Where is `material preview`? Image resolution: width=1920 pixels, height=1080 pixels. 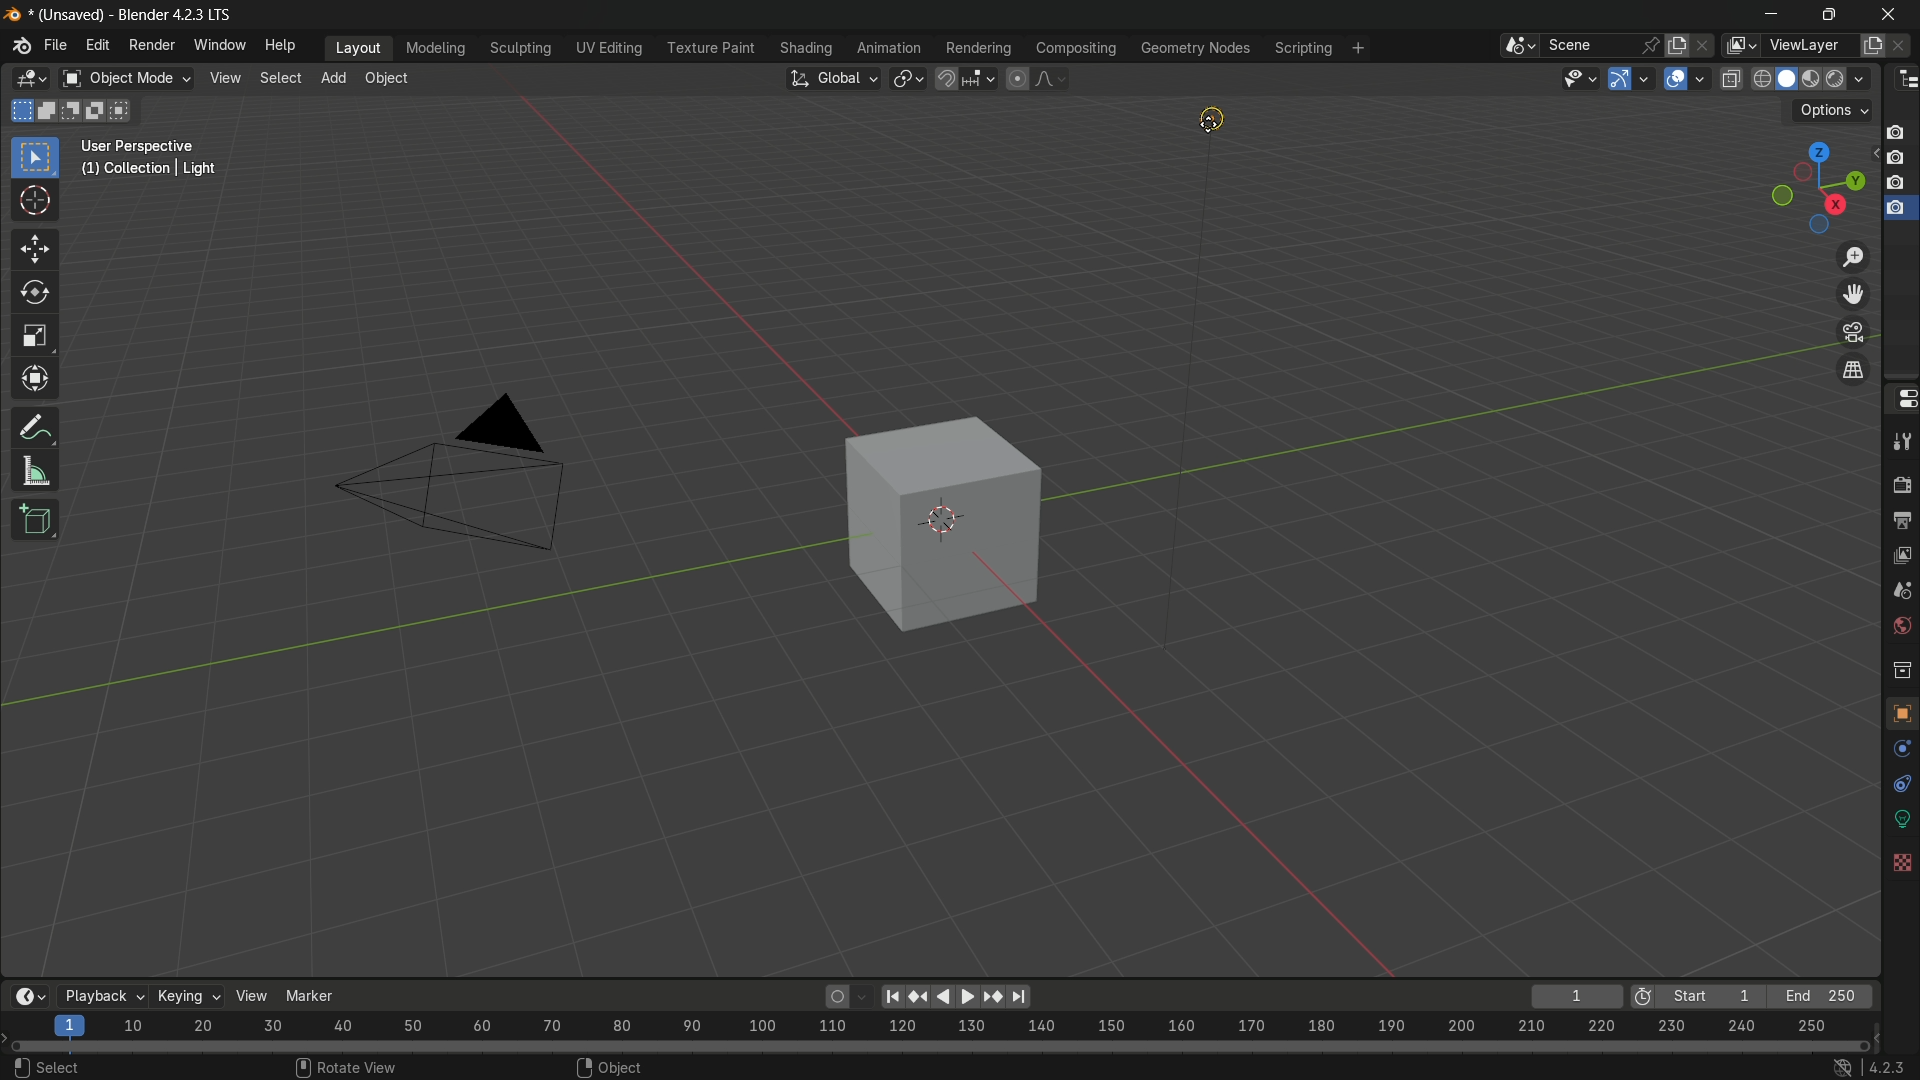
material preview is located at coordinates (1815, 78).